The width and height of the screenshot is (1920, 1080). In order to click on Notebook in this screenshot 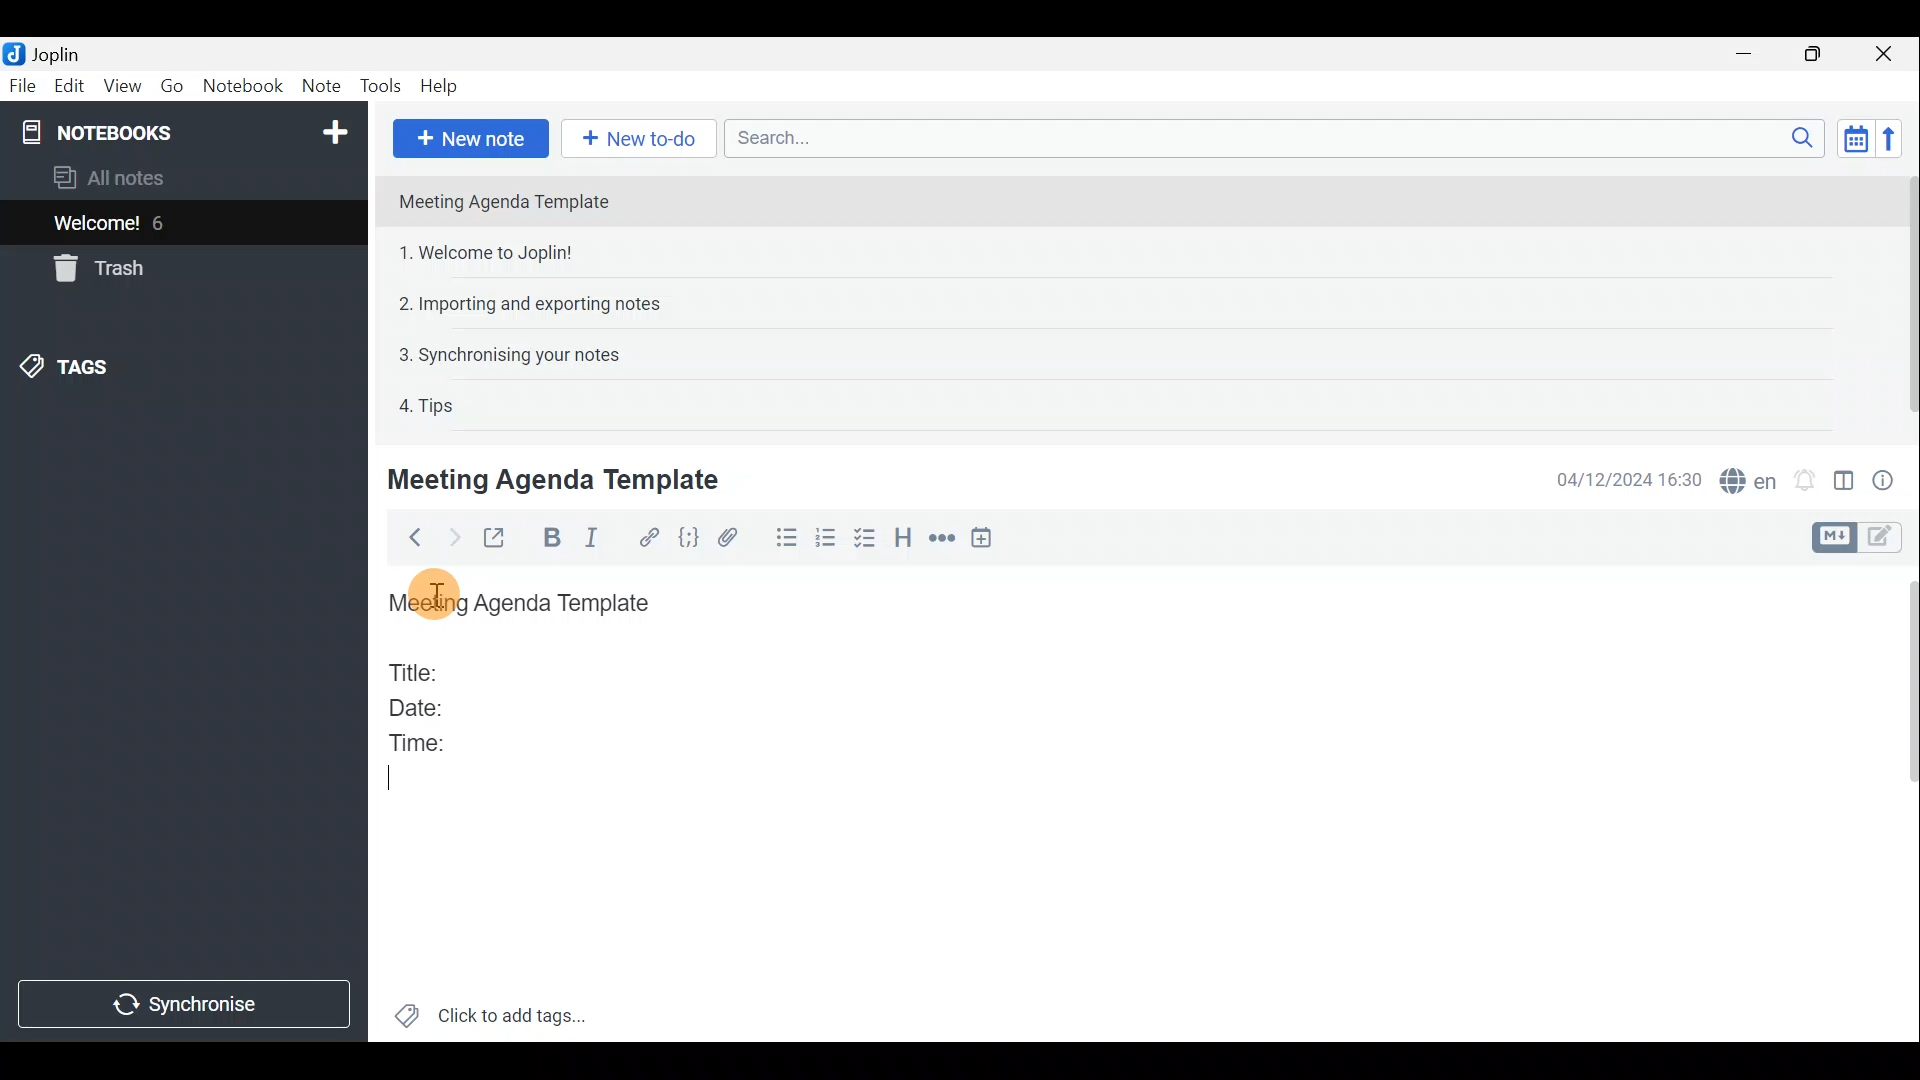, I will do `click(243, 85)`.